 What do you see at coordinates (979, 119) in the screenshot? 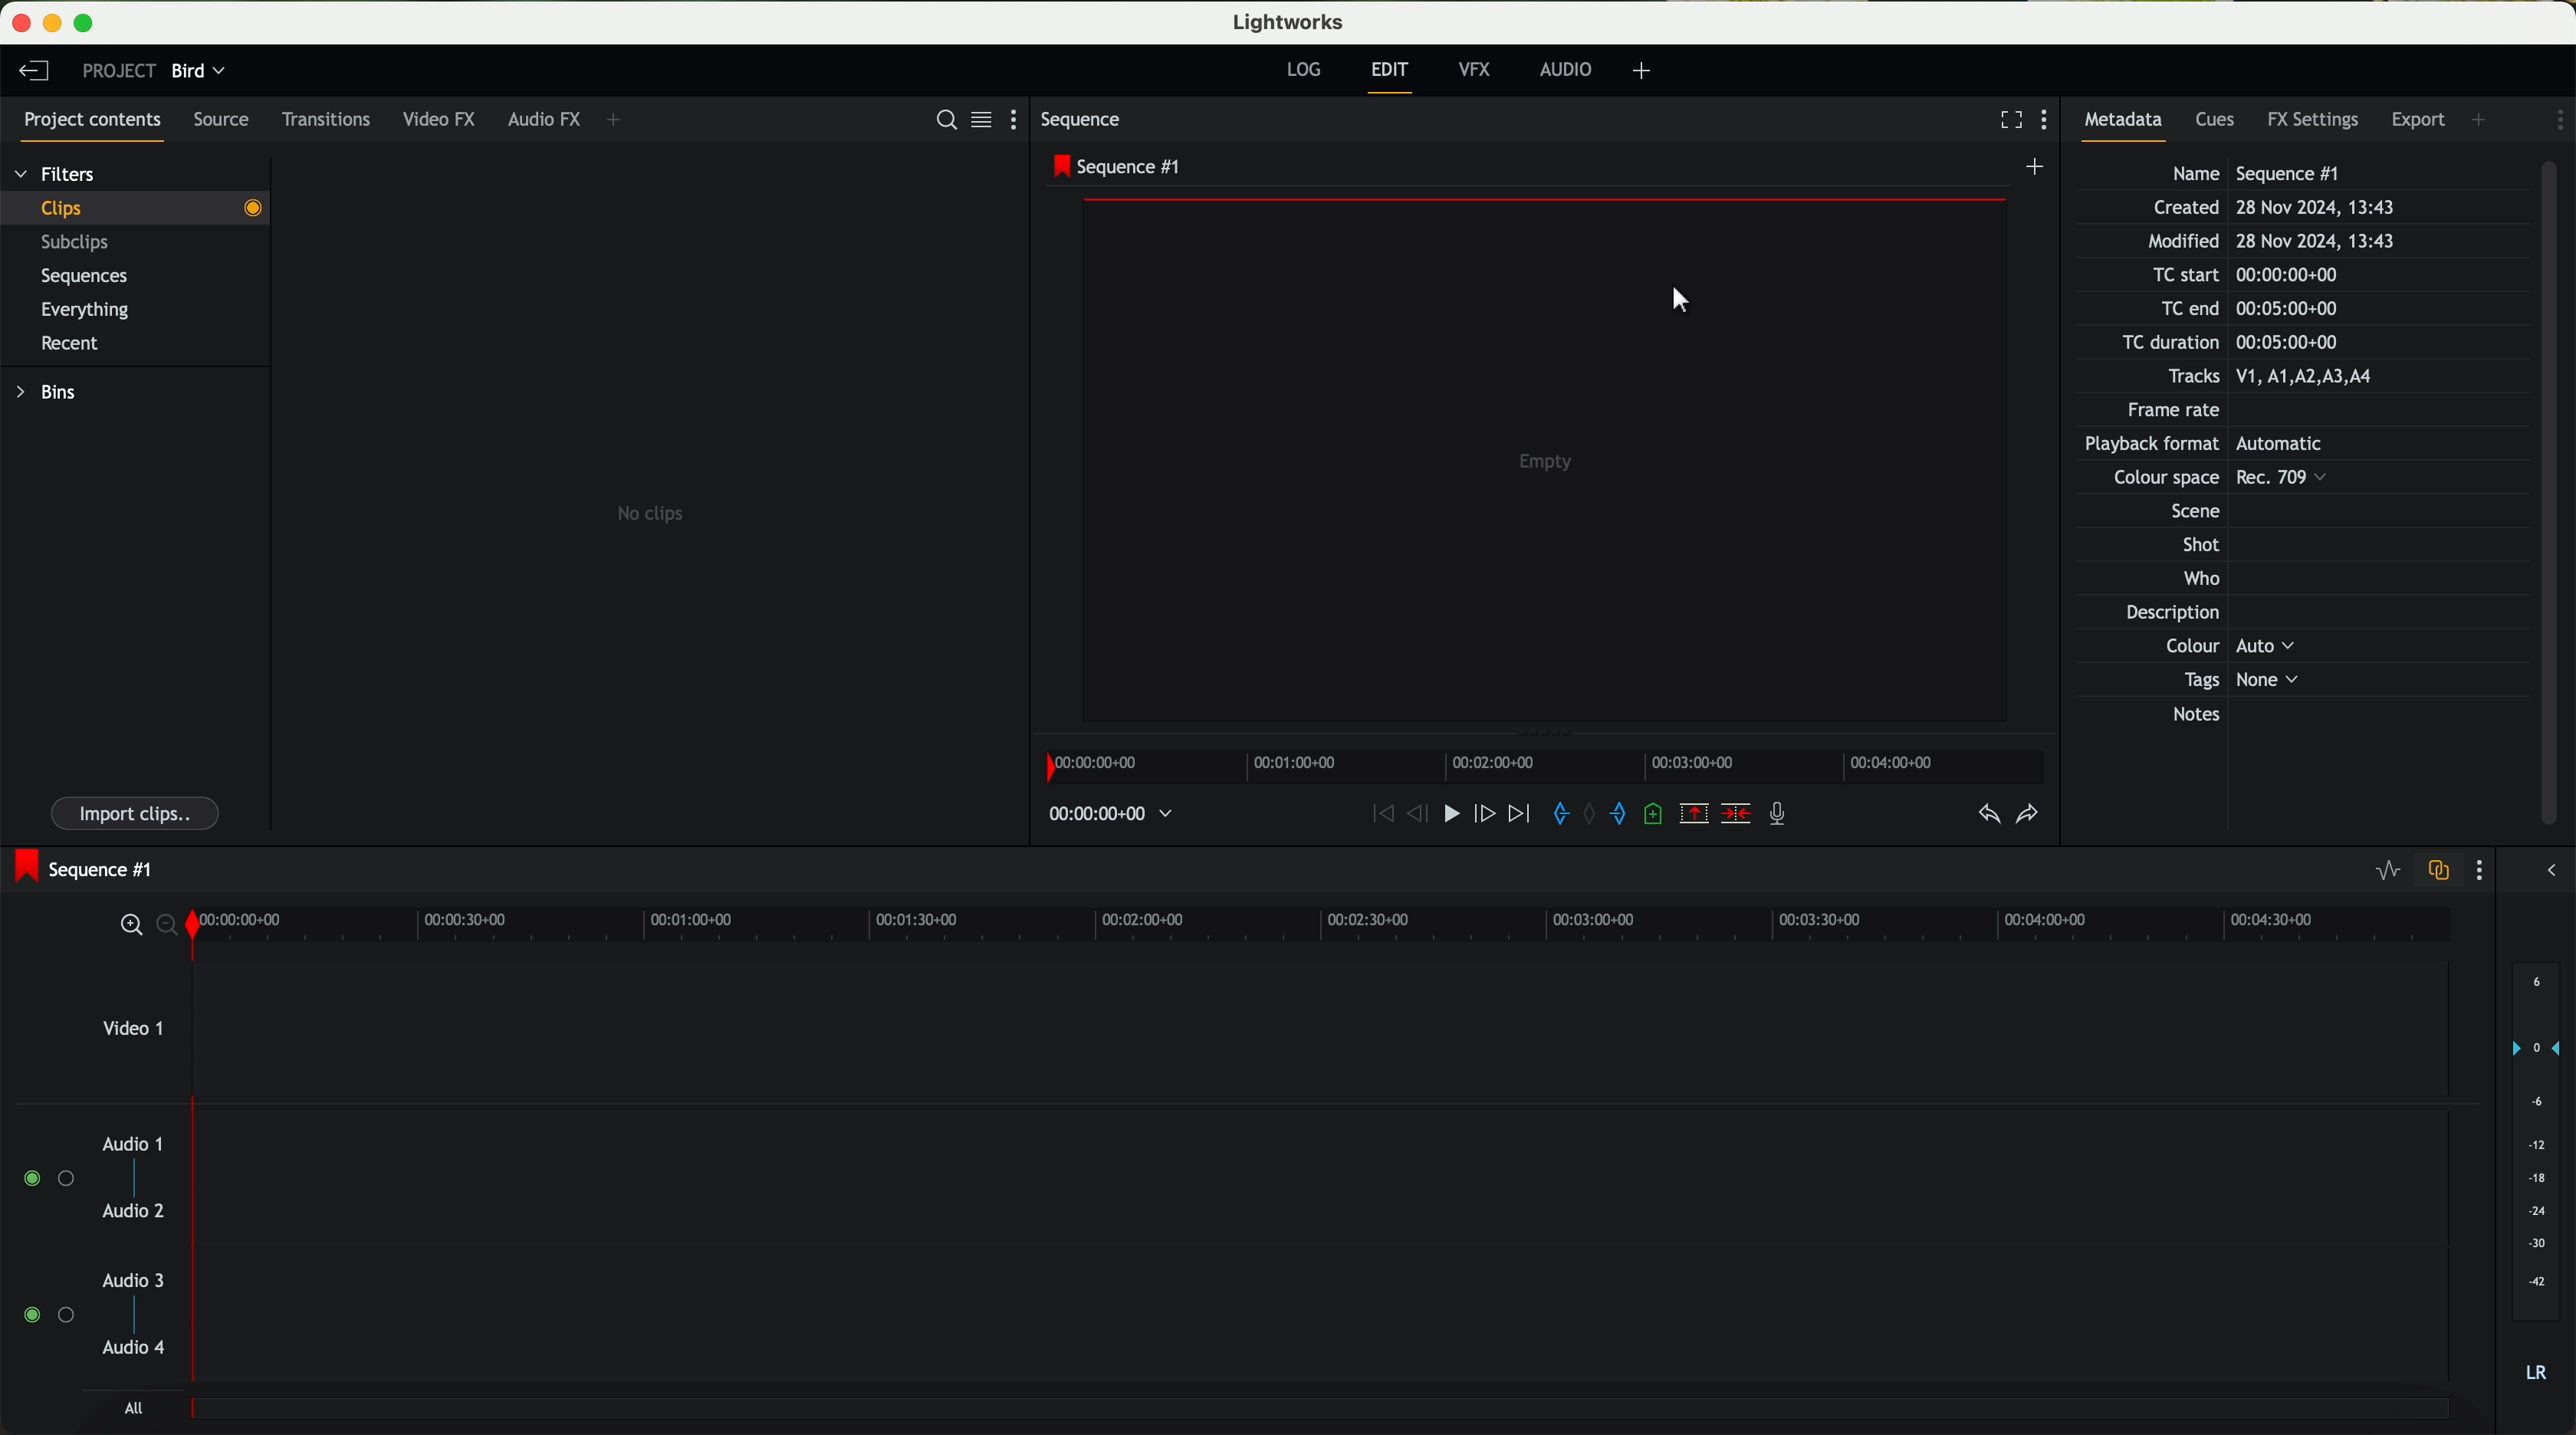
I see `toggle between list and toggle view` at bounding box center [979, 119].